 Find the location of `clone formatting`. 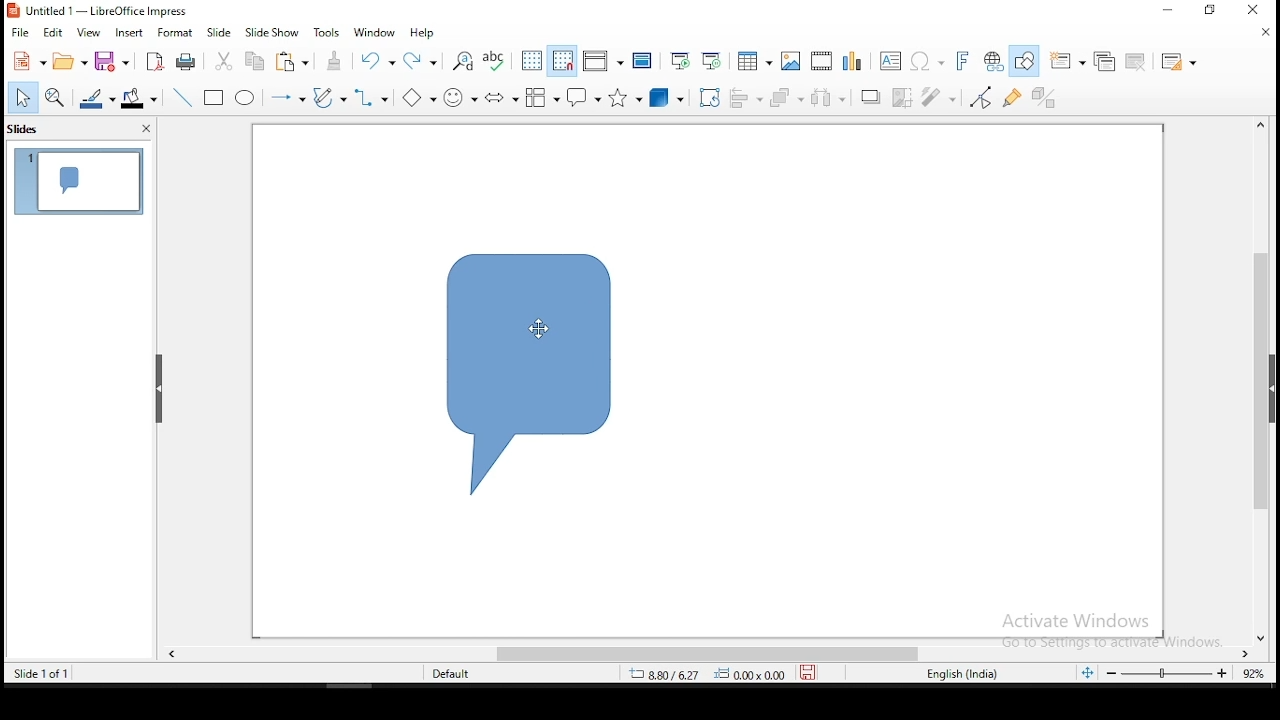

clone formatting is located at coordinates (338, 61).